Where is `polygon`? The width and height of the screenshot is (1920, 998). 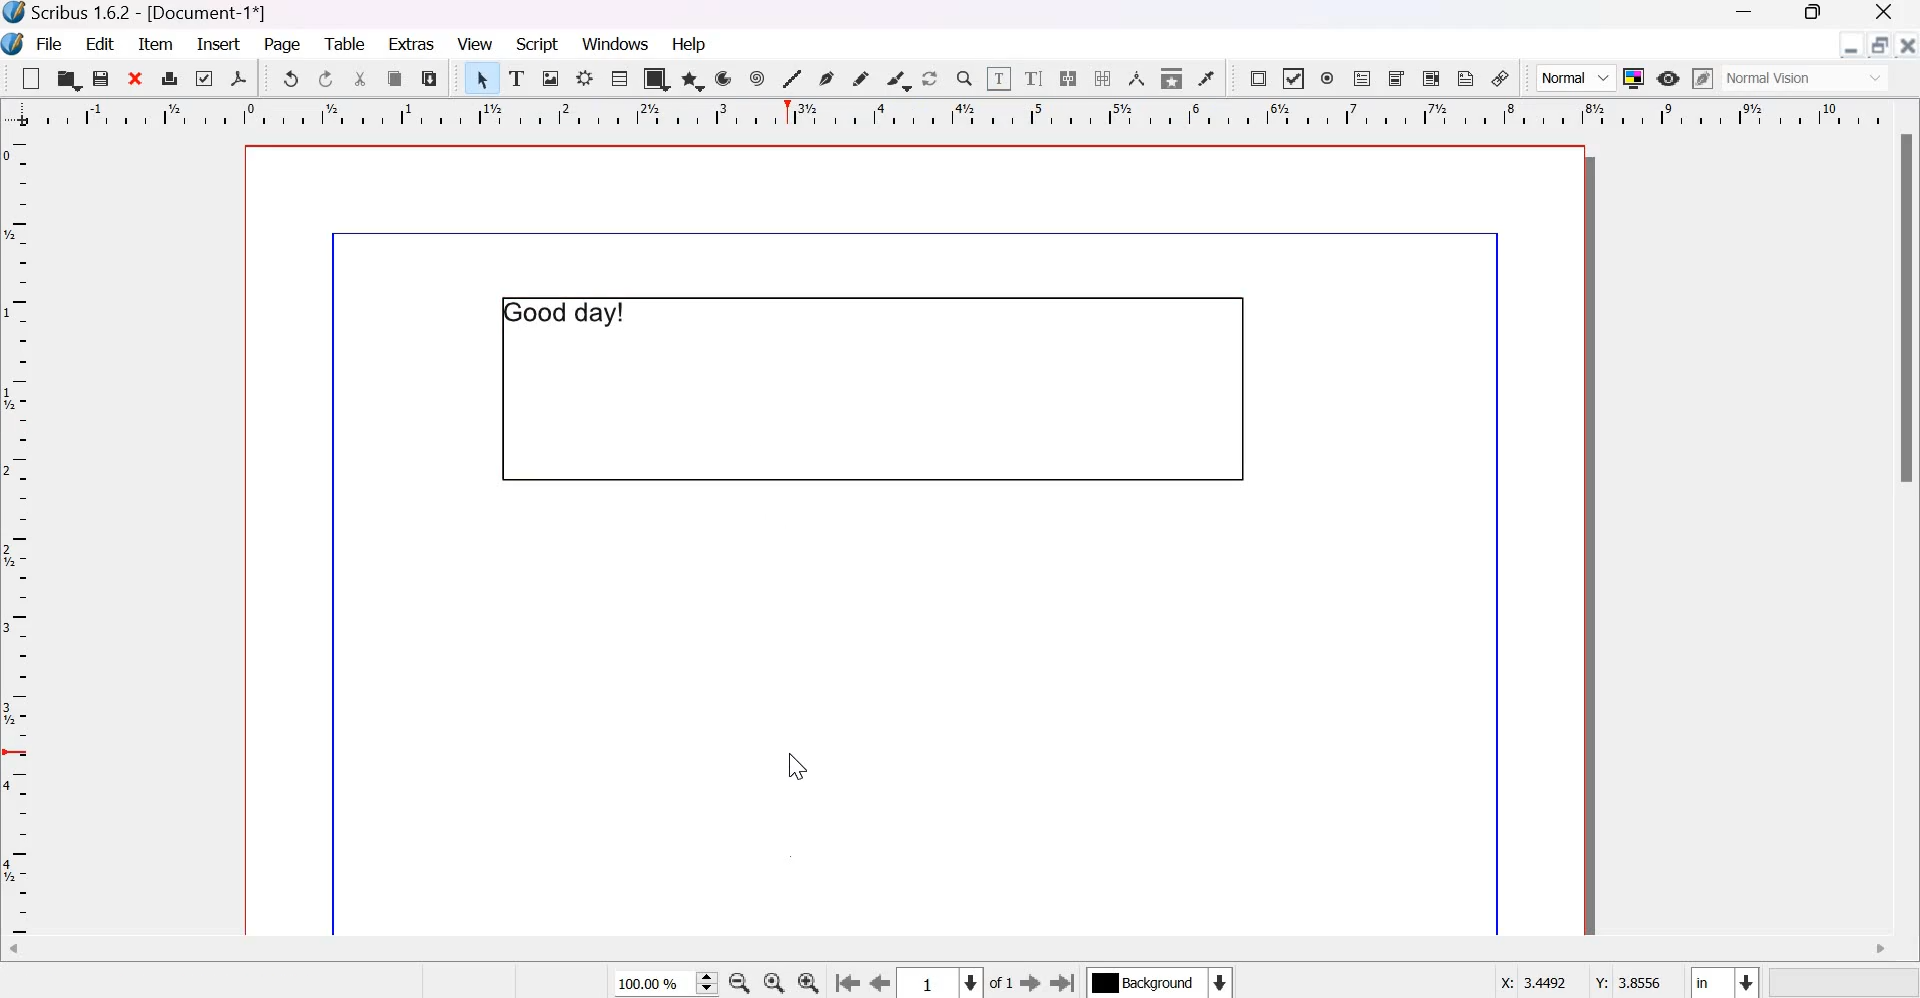 polygon is located at coordinates (694, 80).